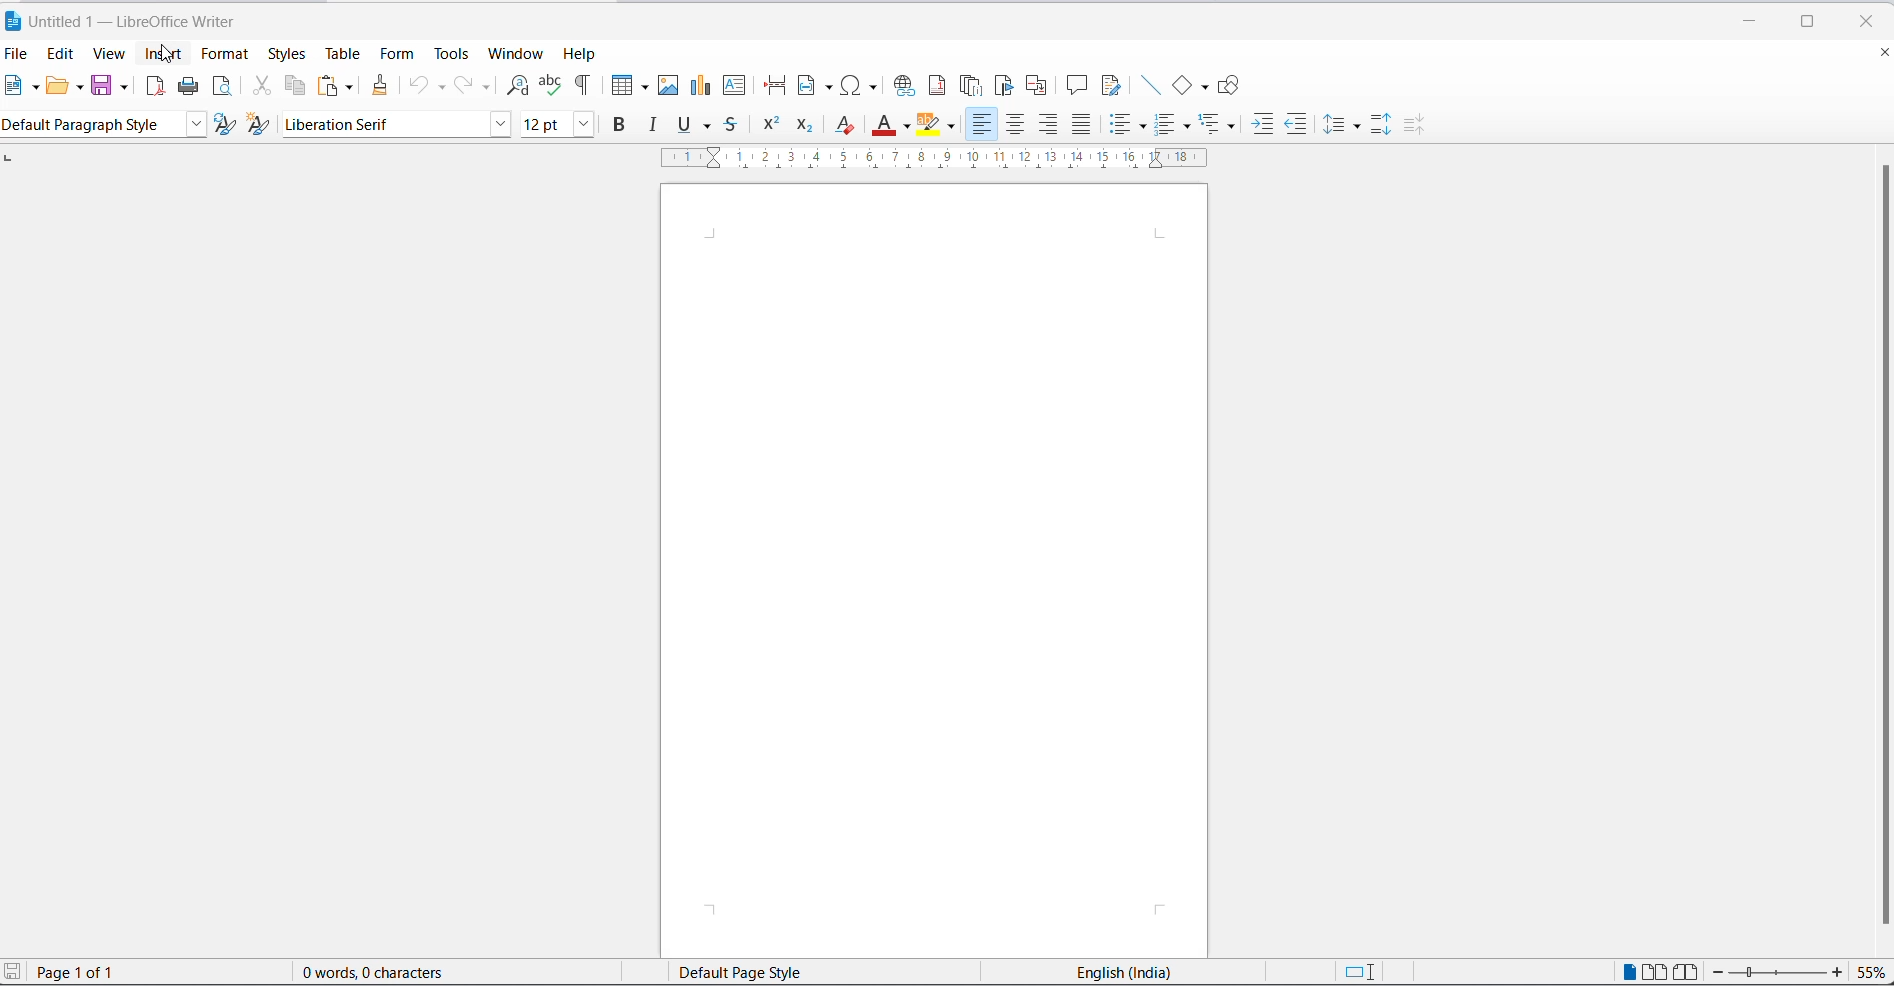 The image size is (1894, 986). Describe the element at coordinates (1263, 125) in the screenshot. I see `increase indent` at that location.